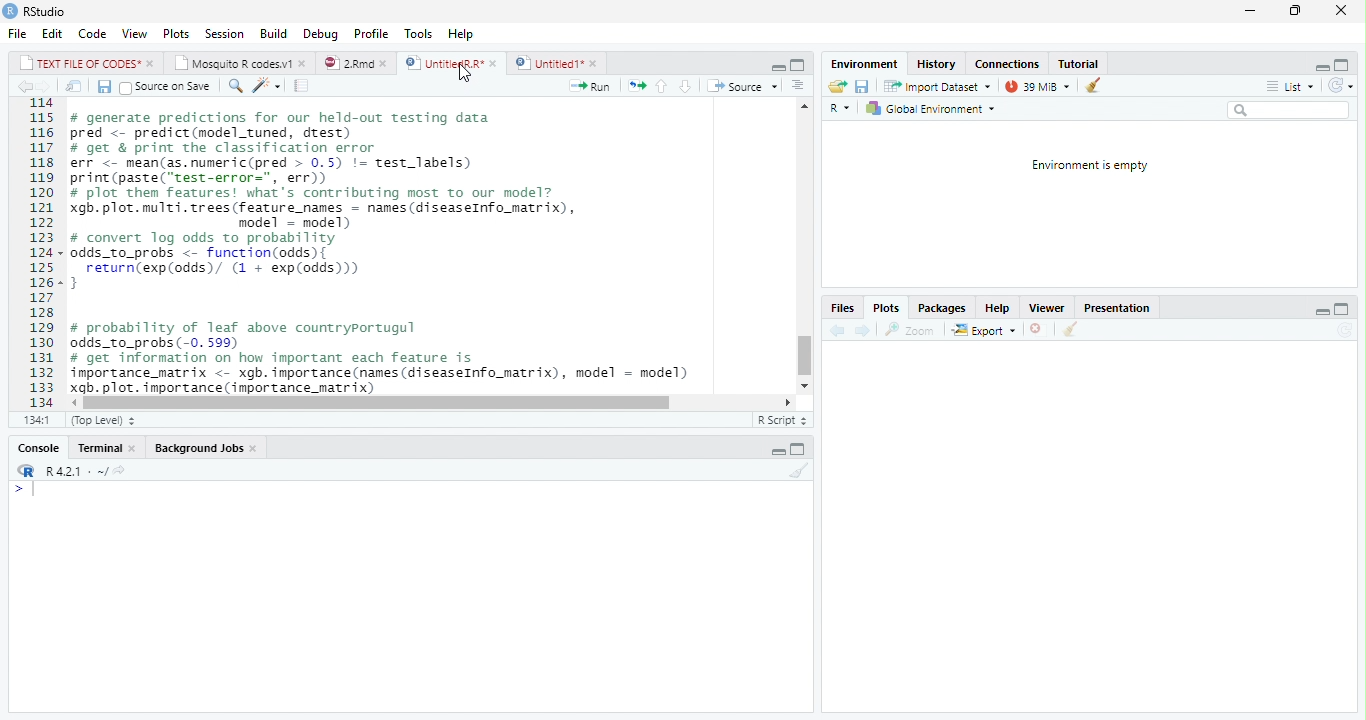 The width and height of the screenshot is (1366, 720). What do you see at coordinates (1071, 330) in the screenshot?
I see `Clean` at bounding box center [1071, 330].